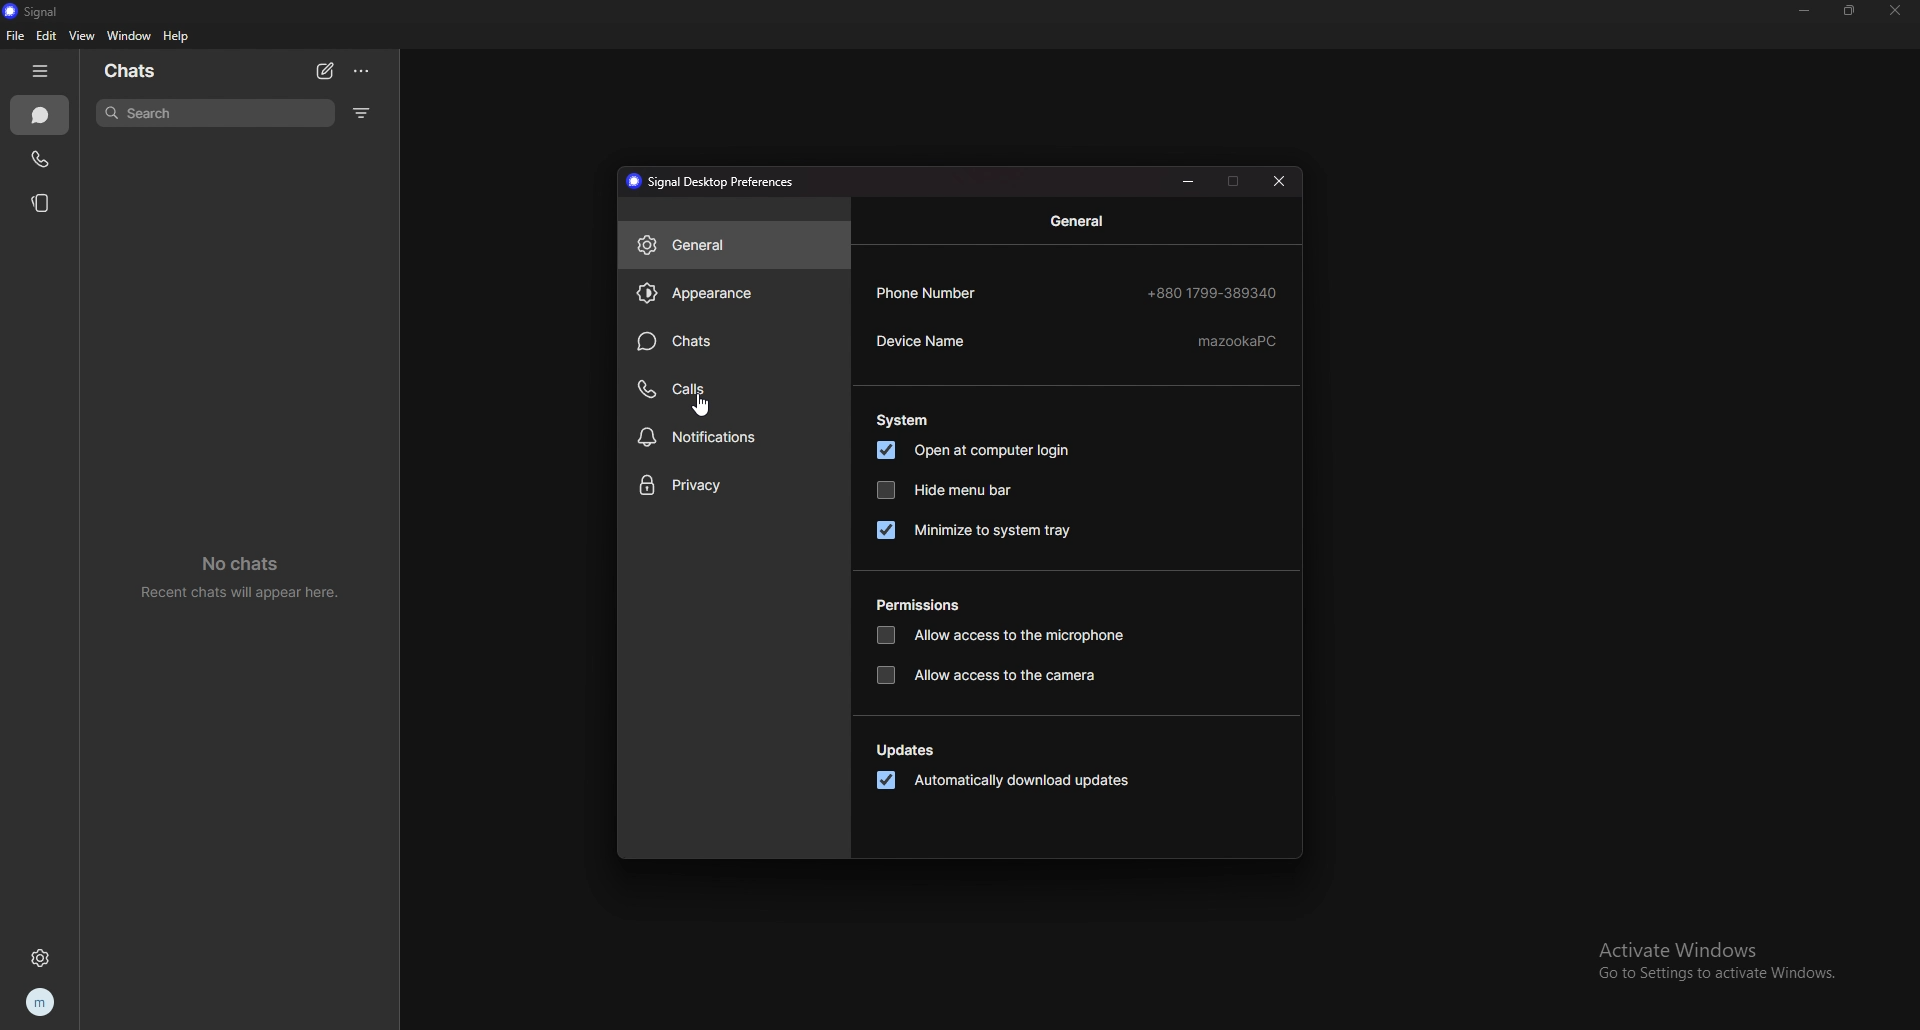 This screenshot has width=1920, height=1030. Describe the element at coordinates (218, 112) in the screenshot. I see `search` at that location.